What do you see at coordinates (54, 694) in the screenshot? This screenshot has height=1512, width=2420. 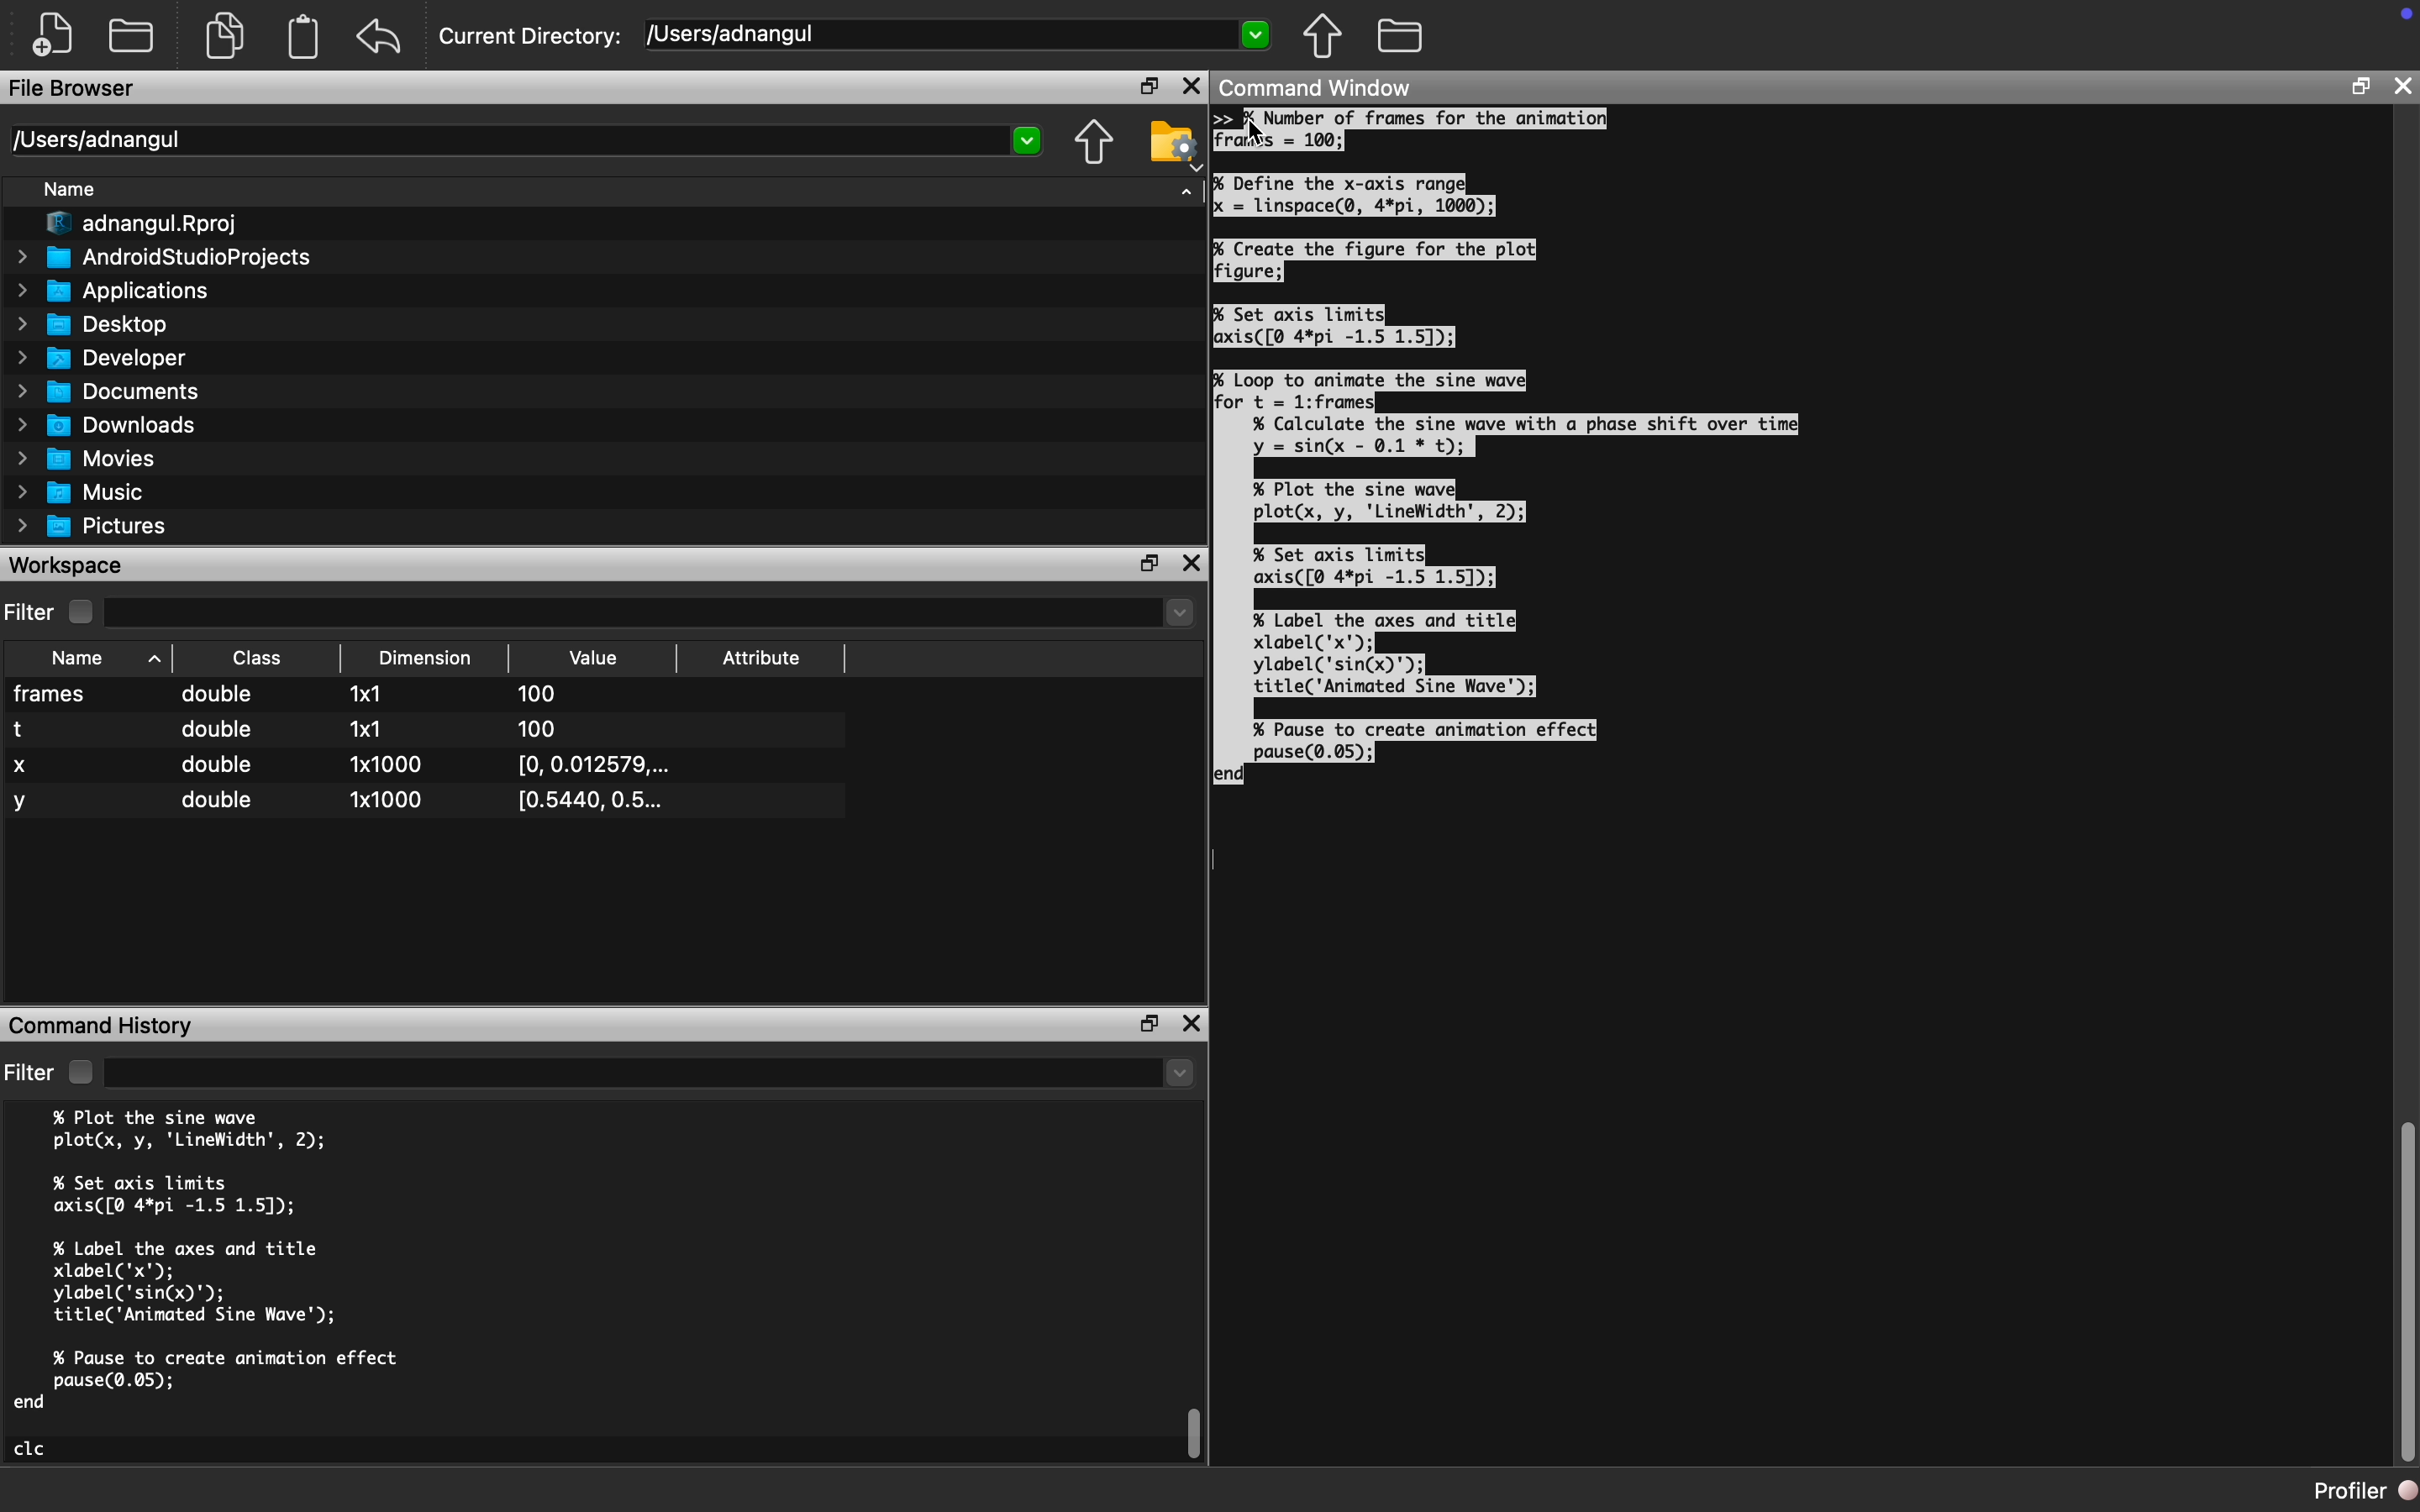 I see `frames` at bounding box center [54, 694].